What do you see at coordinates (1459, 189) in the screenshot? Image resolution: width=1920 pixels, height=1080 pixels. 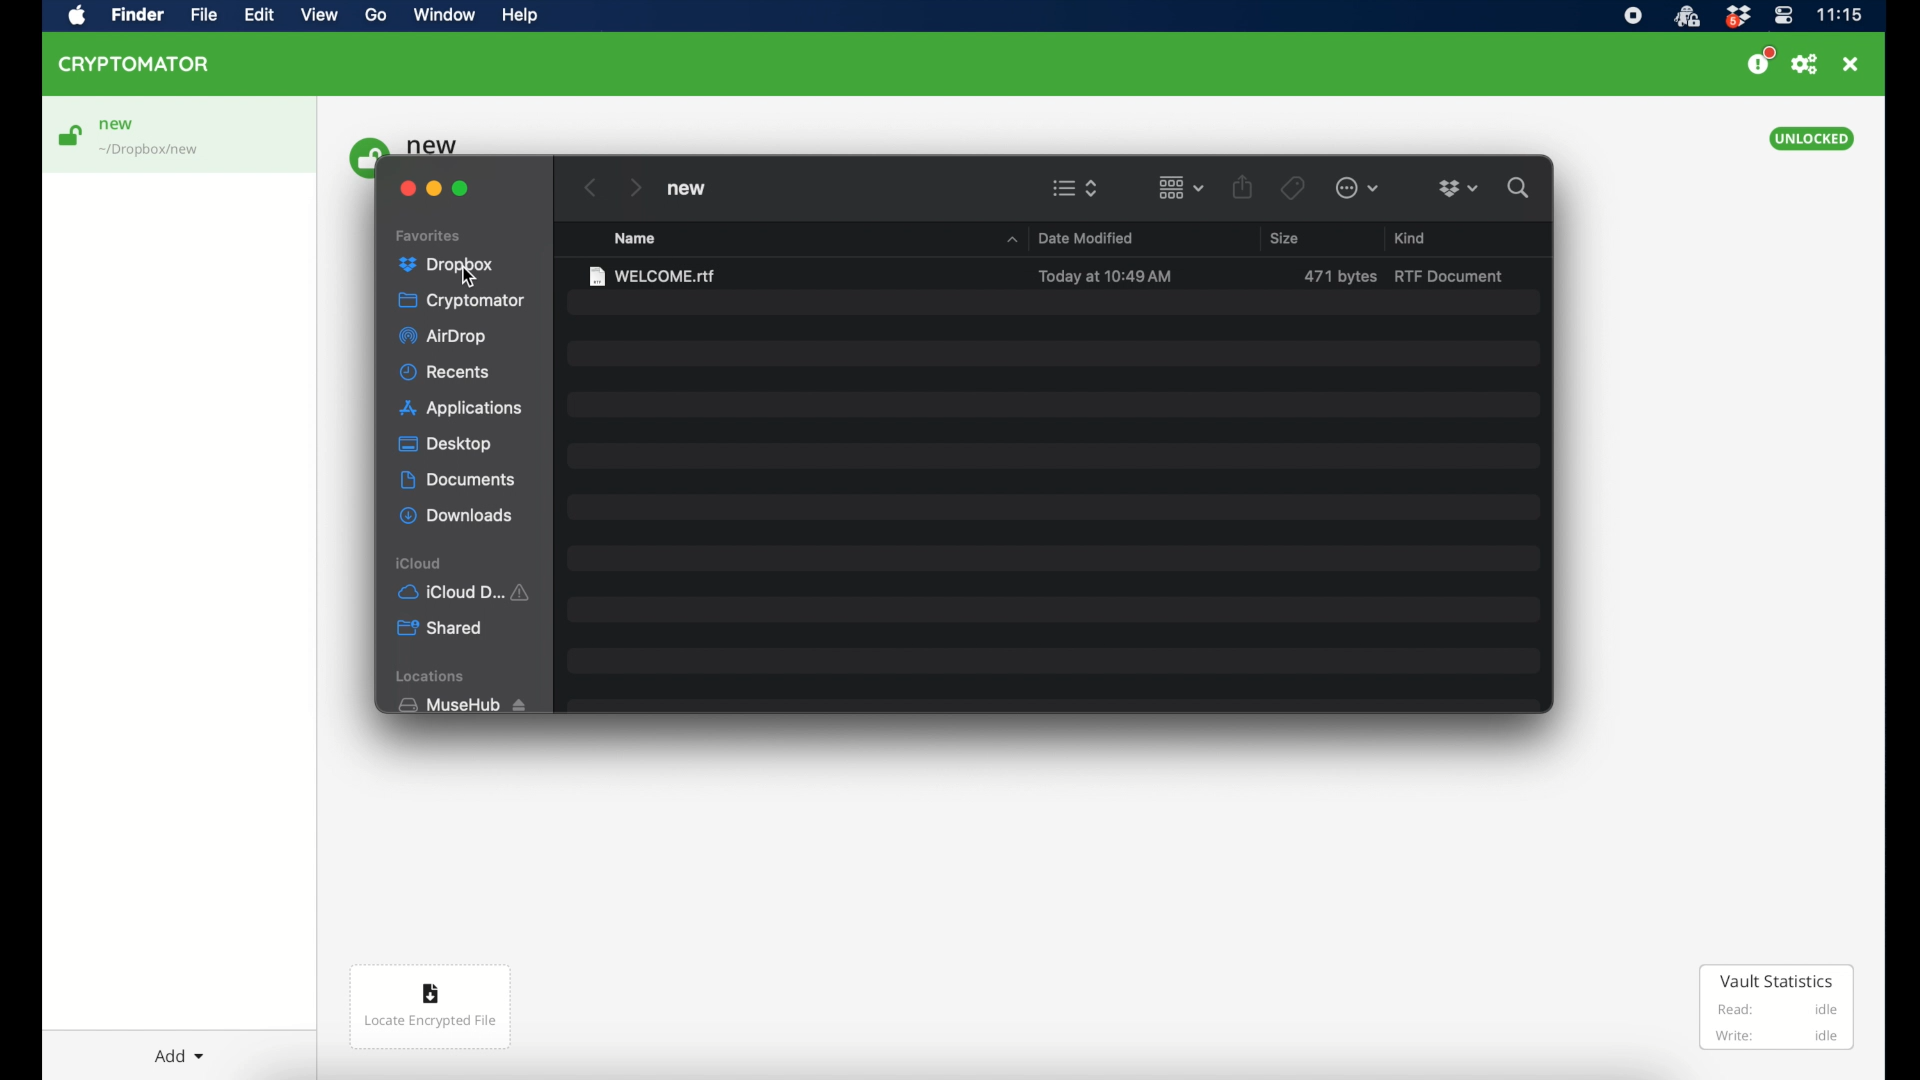 I see `dropbox` at bounding box center [1459, 189].